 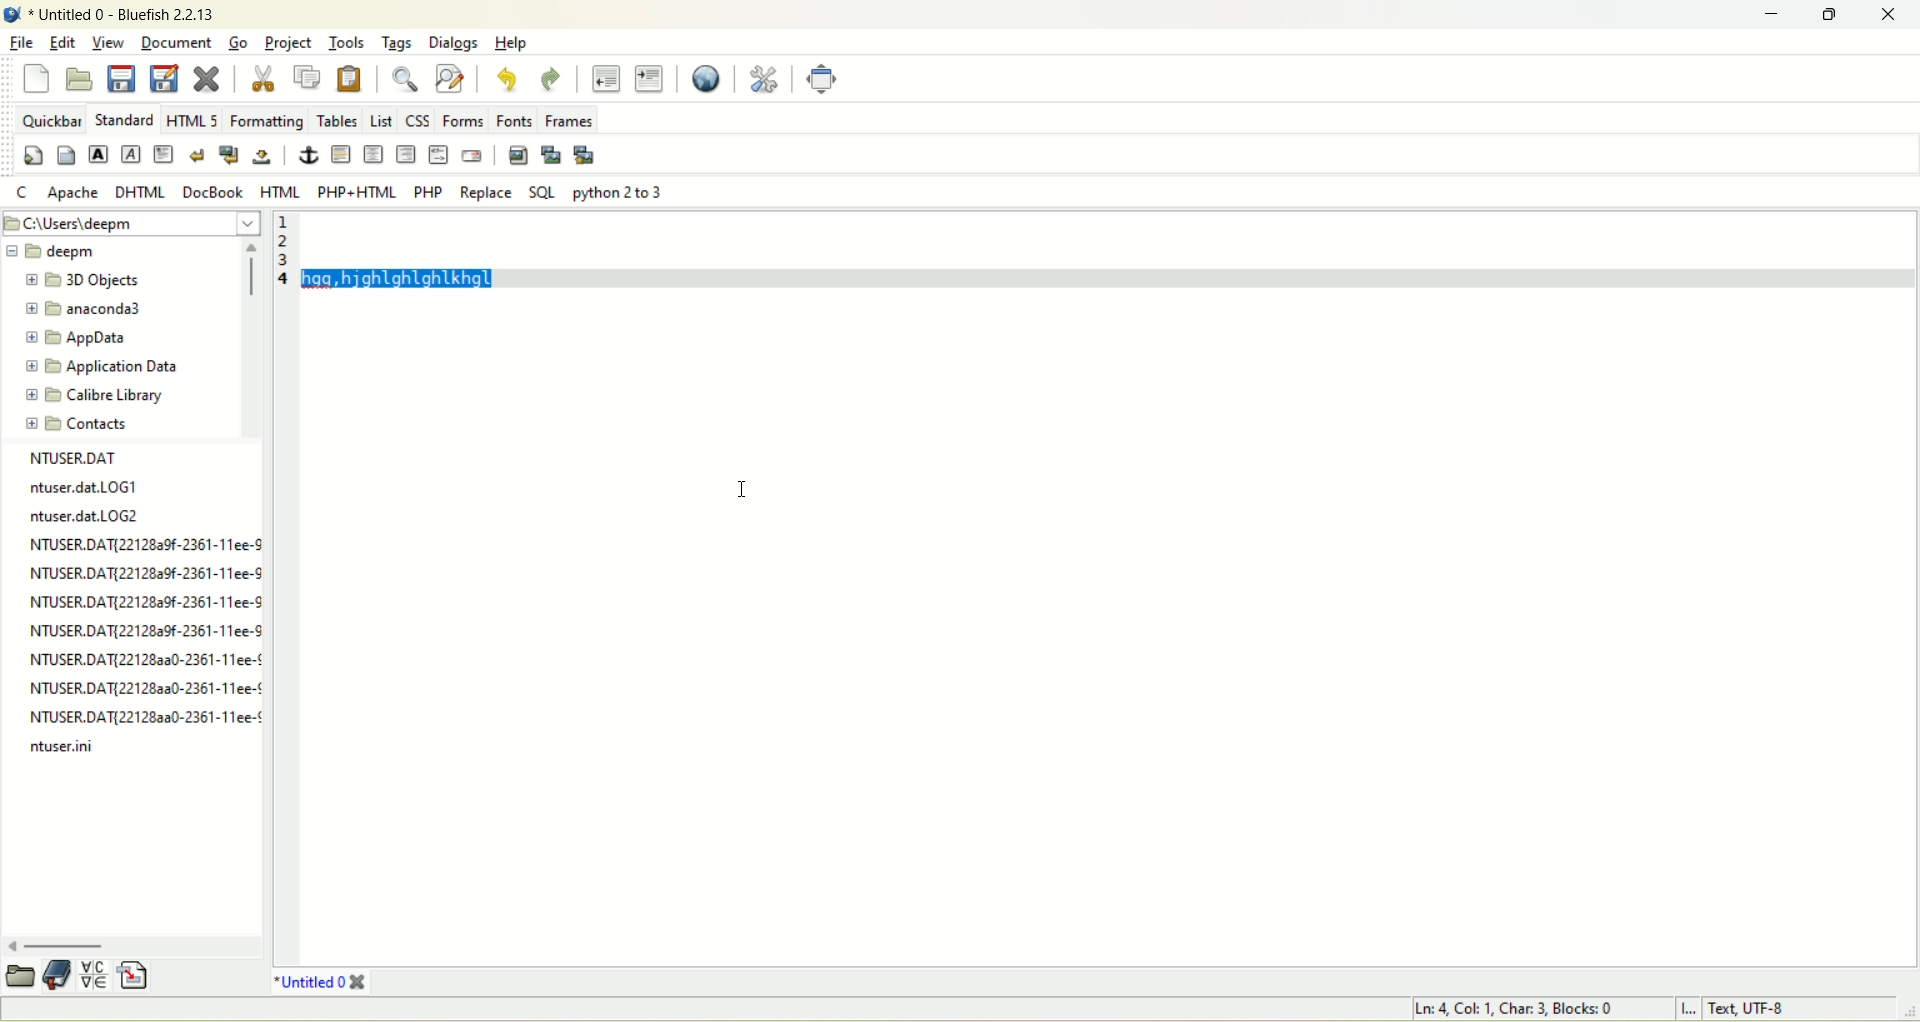 What do you see at coordinates (163, 153) in the screenshot?
I see `paragraph` at bounding box center [163, 153].